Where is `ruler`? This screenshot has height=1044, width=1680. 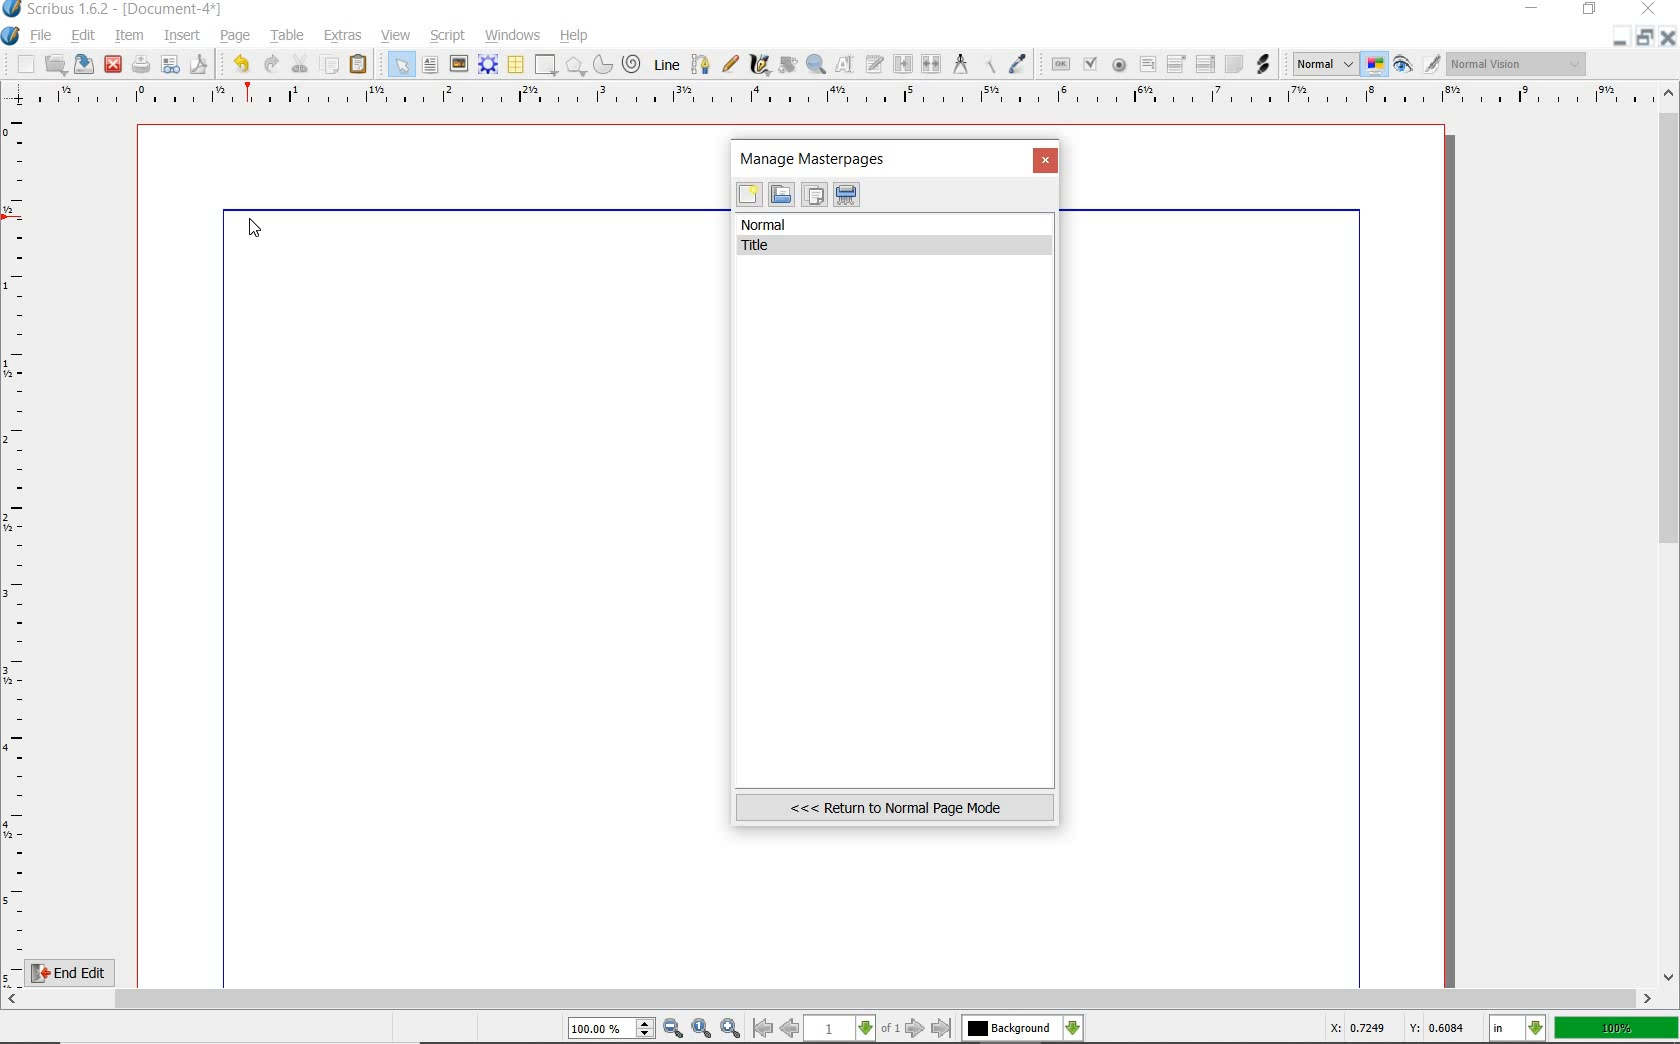
ruler is located at coordinates (841, 97).